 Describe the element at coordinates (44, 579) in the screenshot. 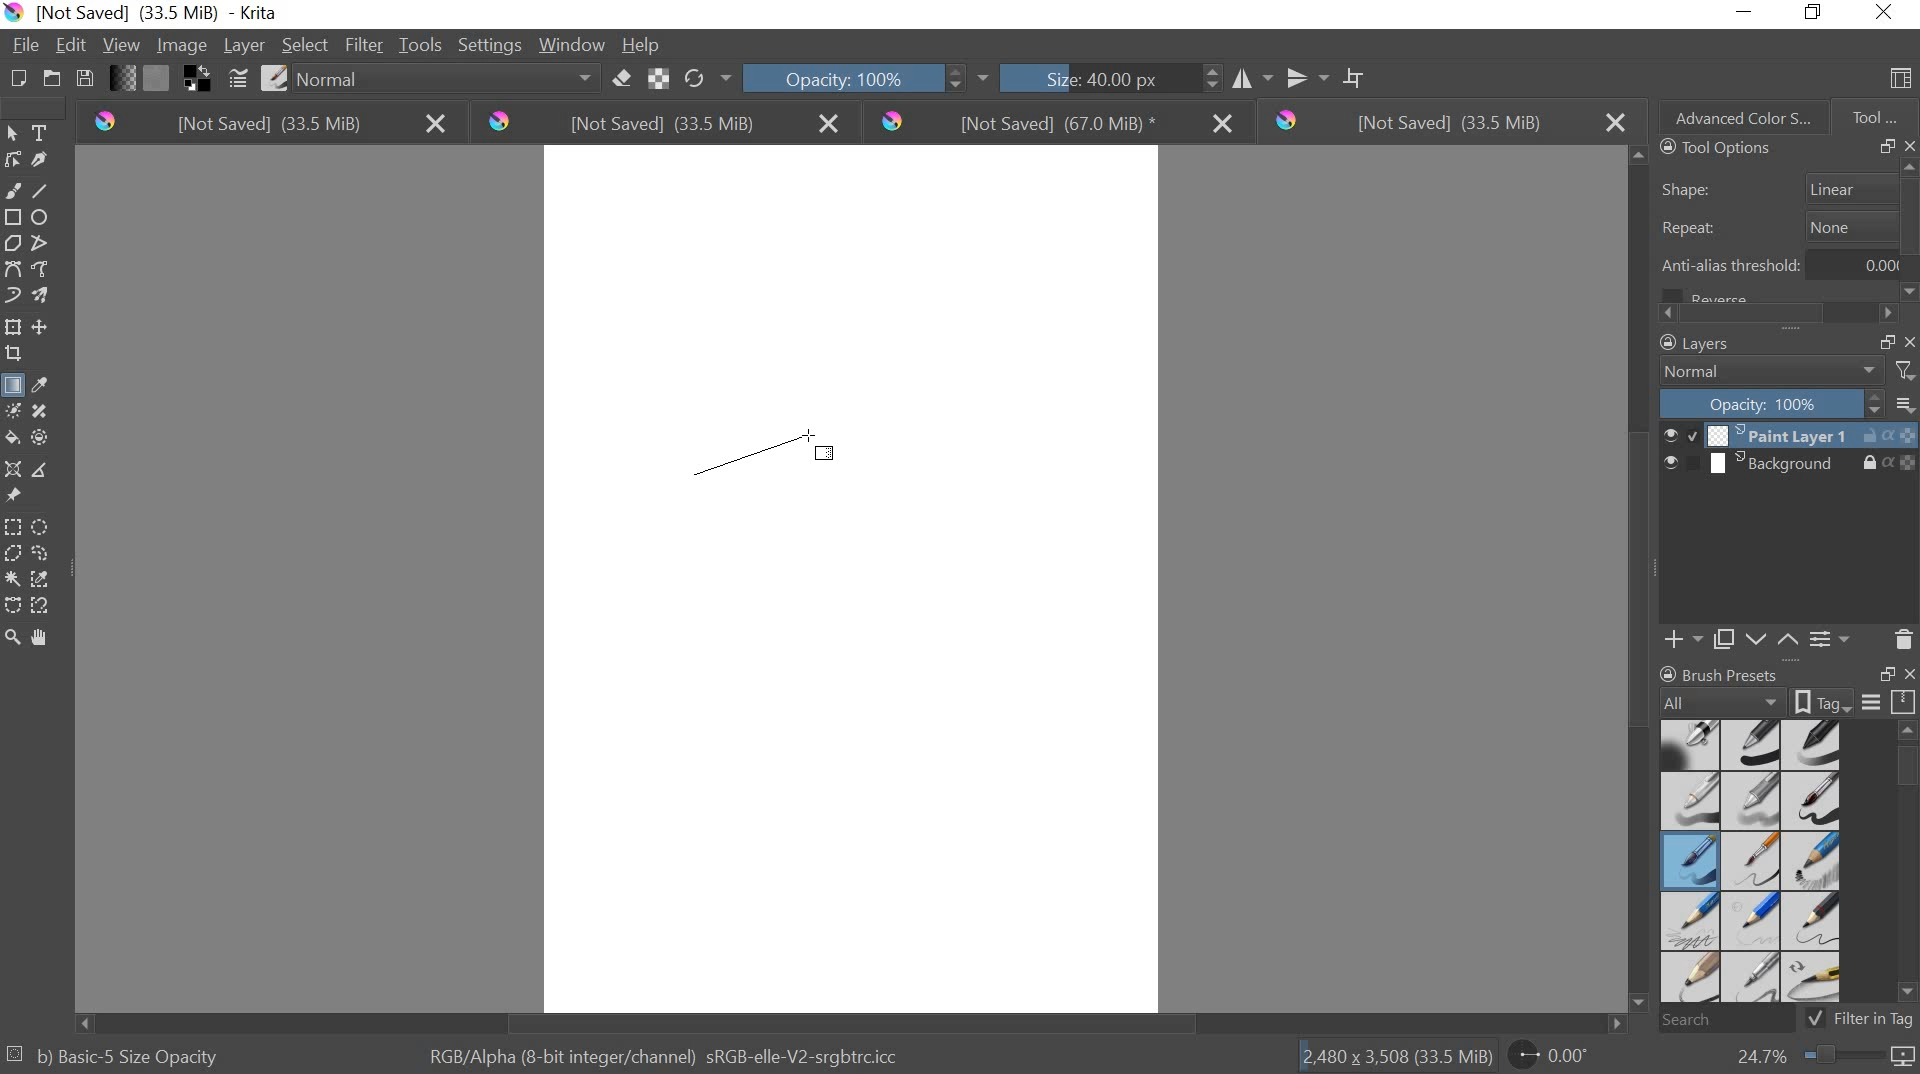

I see `similar color selection` at that location.